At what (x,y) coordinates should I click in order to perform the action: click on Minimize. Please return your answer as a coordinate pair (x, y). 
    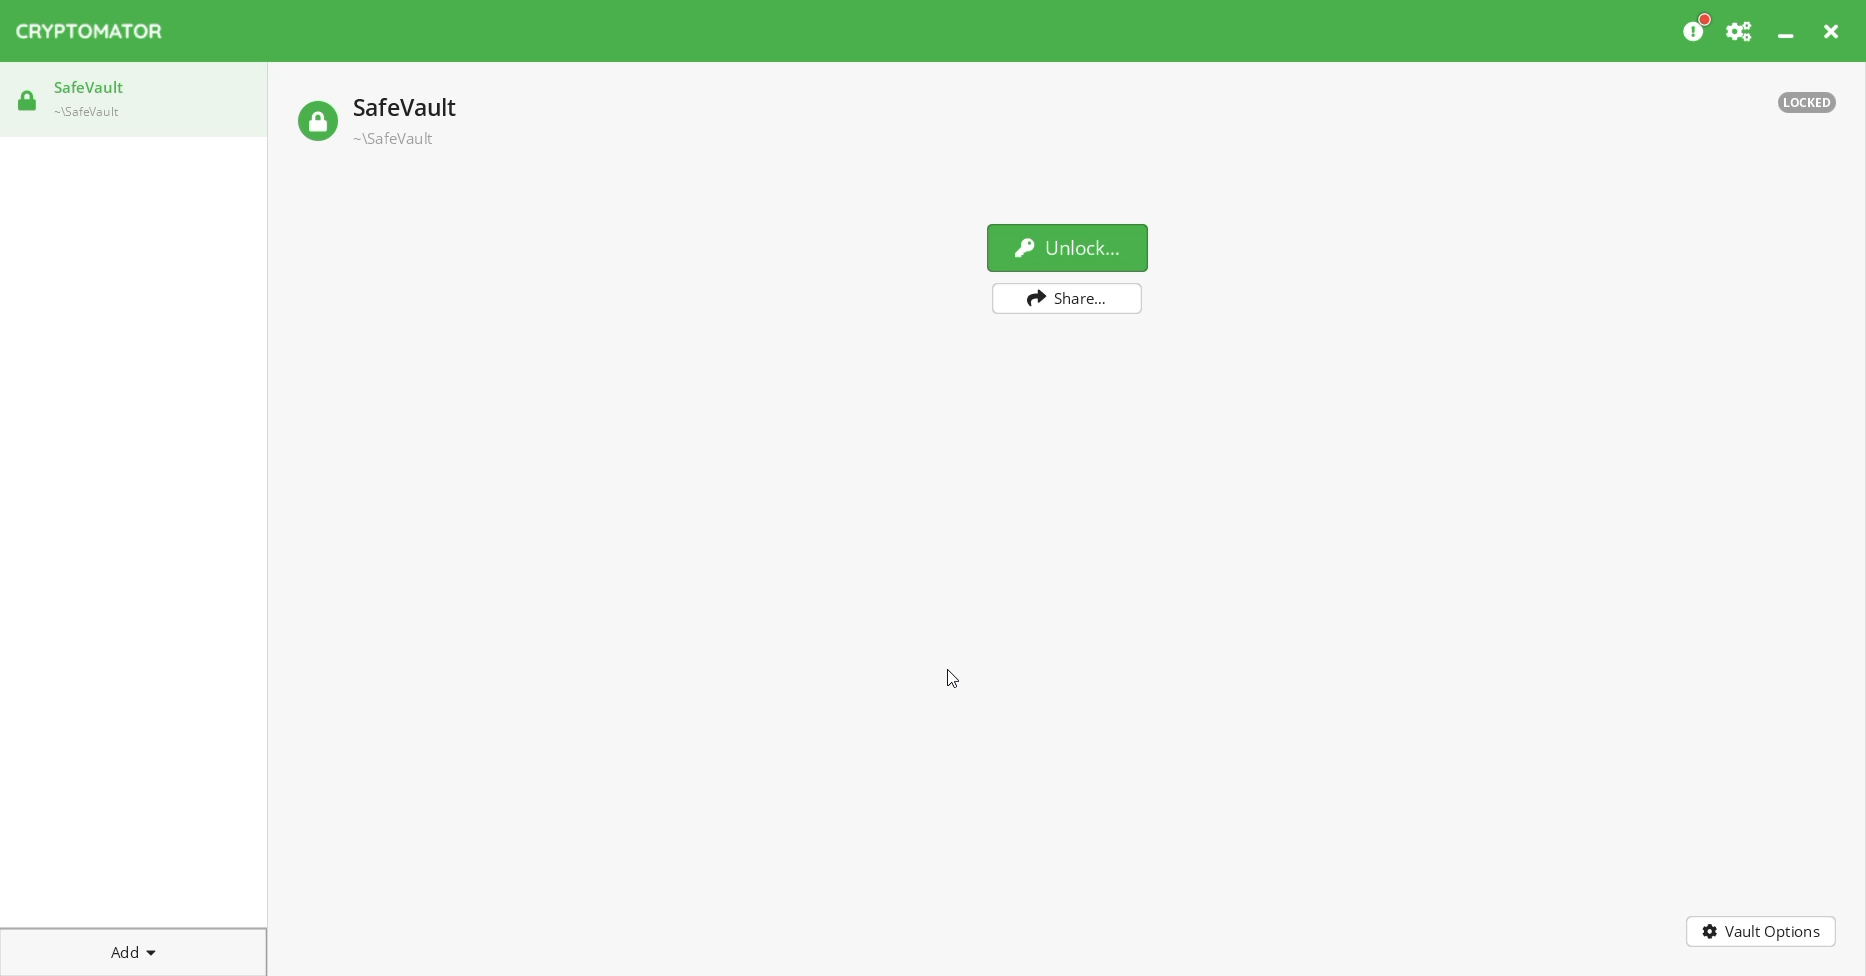
    Looking at the image, I should click on (1788, 31).